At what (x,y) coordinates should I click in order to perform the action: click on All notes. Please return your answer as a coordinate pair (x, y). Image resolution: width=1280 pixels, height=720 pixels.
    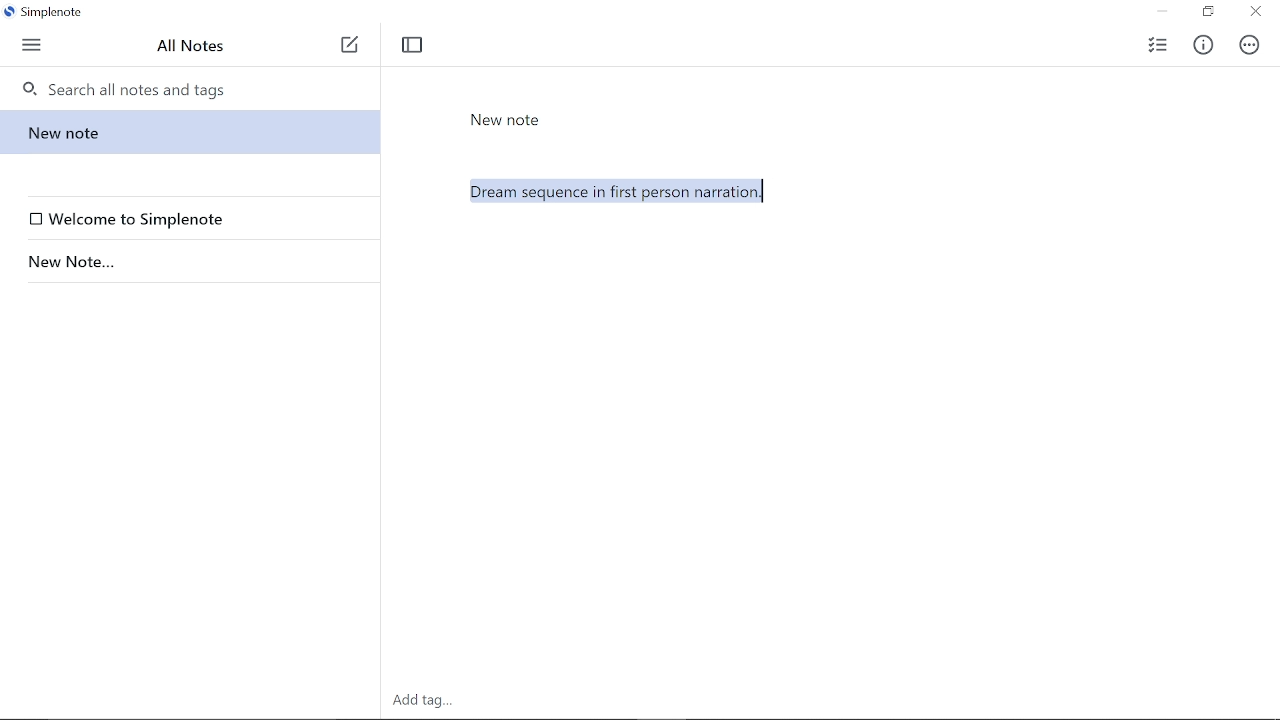
    Looking at the image, I should click on (192, 45).